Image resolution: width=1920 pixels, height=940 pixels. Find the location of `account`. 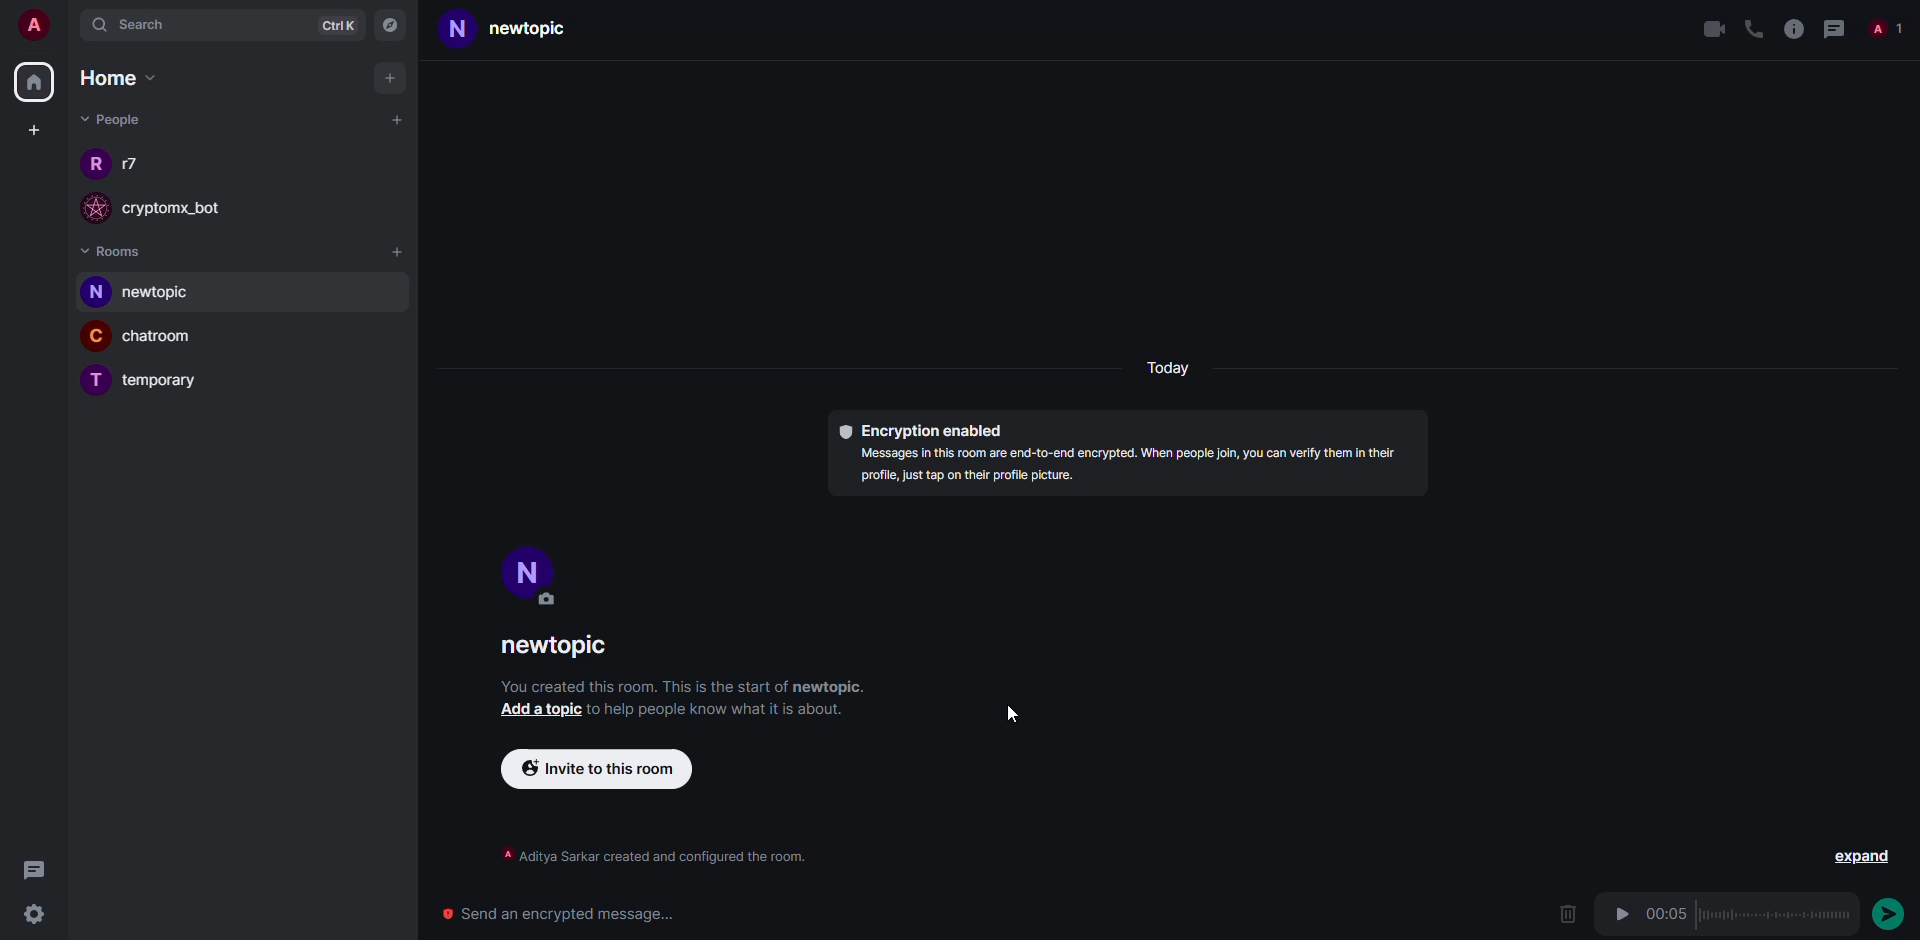

account is located at coordinates (41, 28).